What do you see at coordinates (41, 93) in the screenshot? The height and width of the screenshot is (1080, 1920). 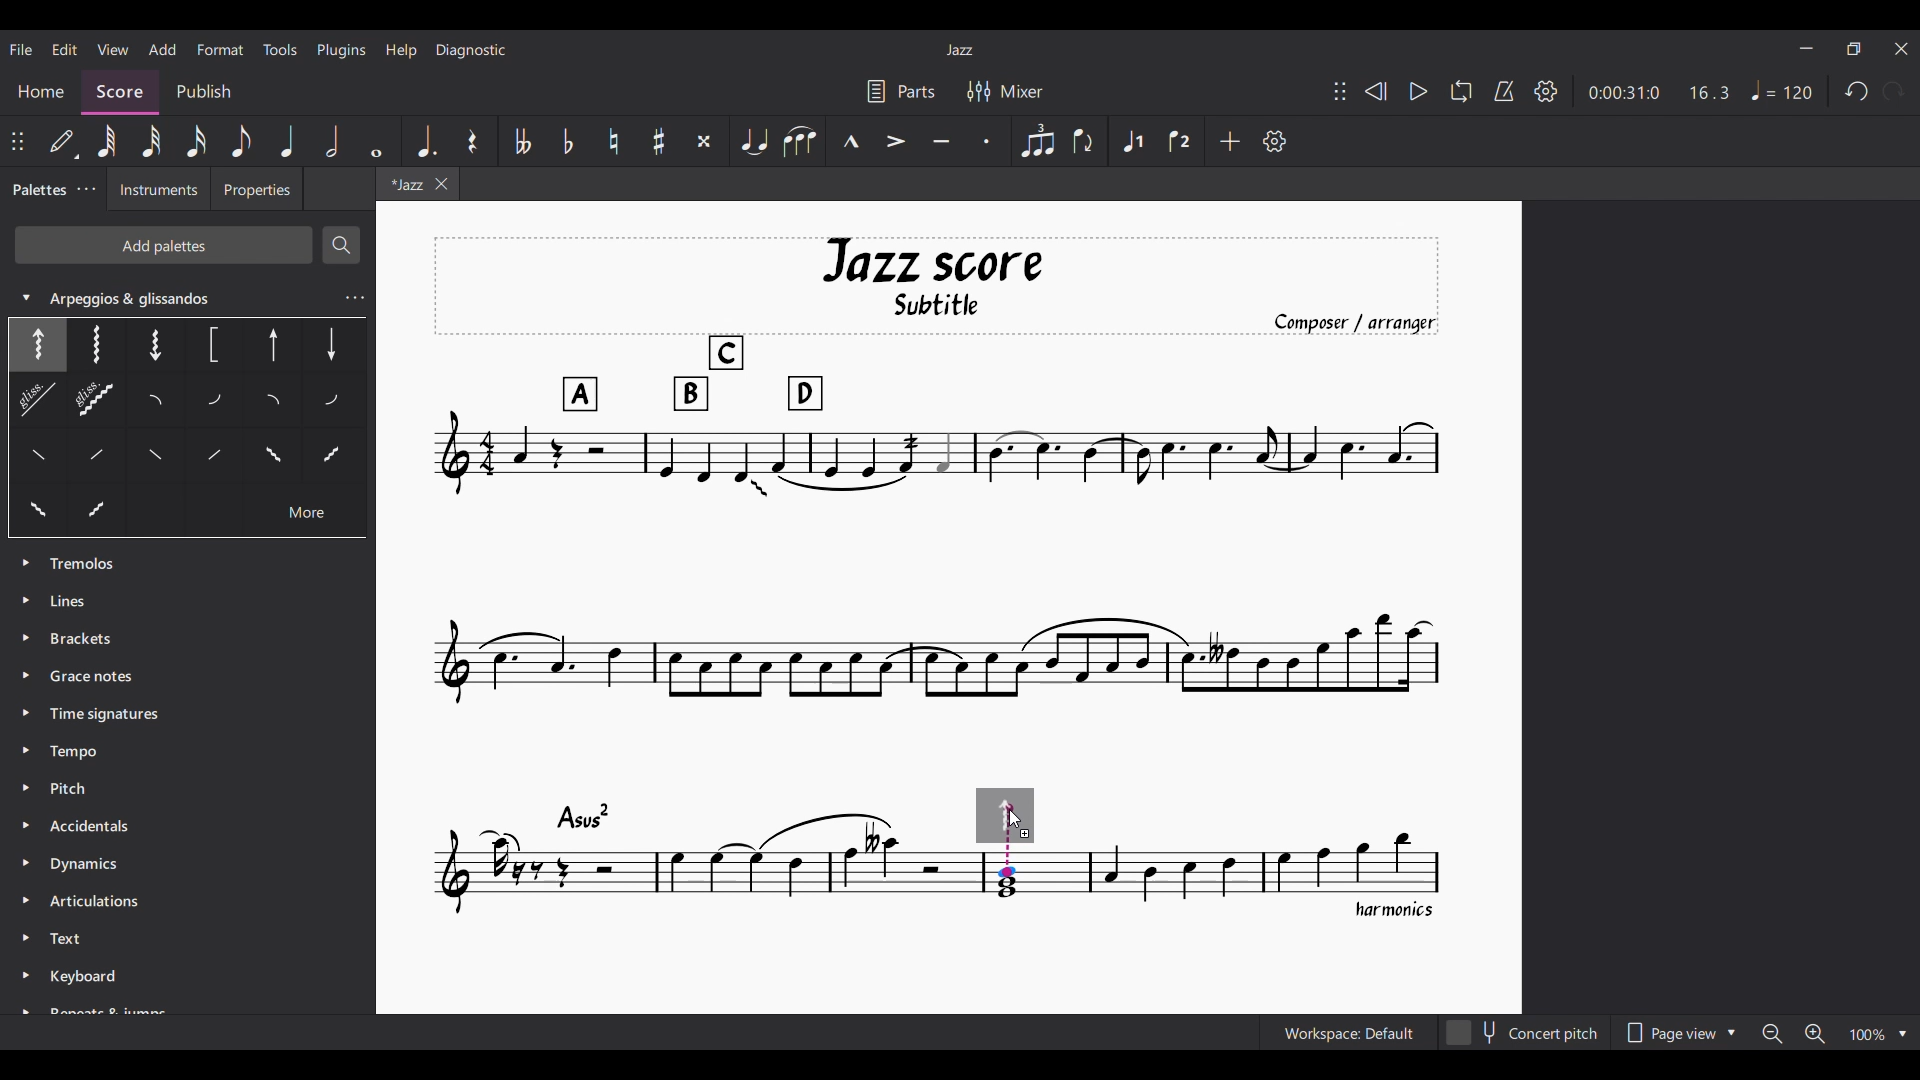 I see `Home section` at bounding box center [41, 93].